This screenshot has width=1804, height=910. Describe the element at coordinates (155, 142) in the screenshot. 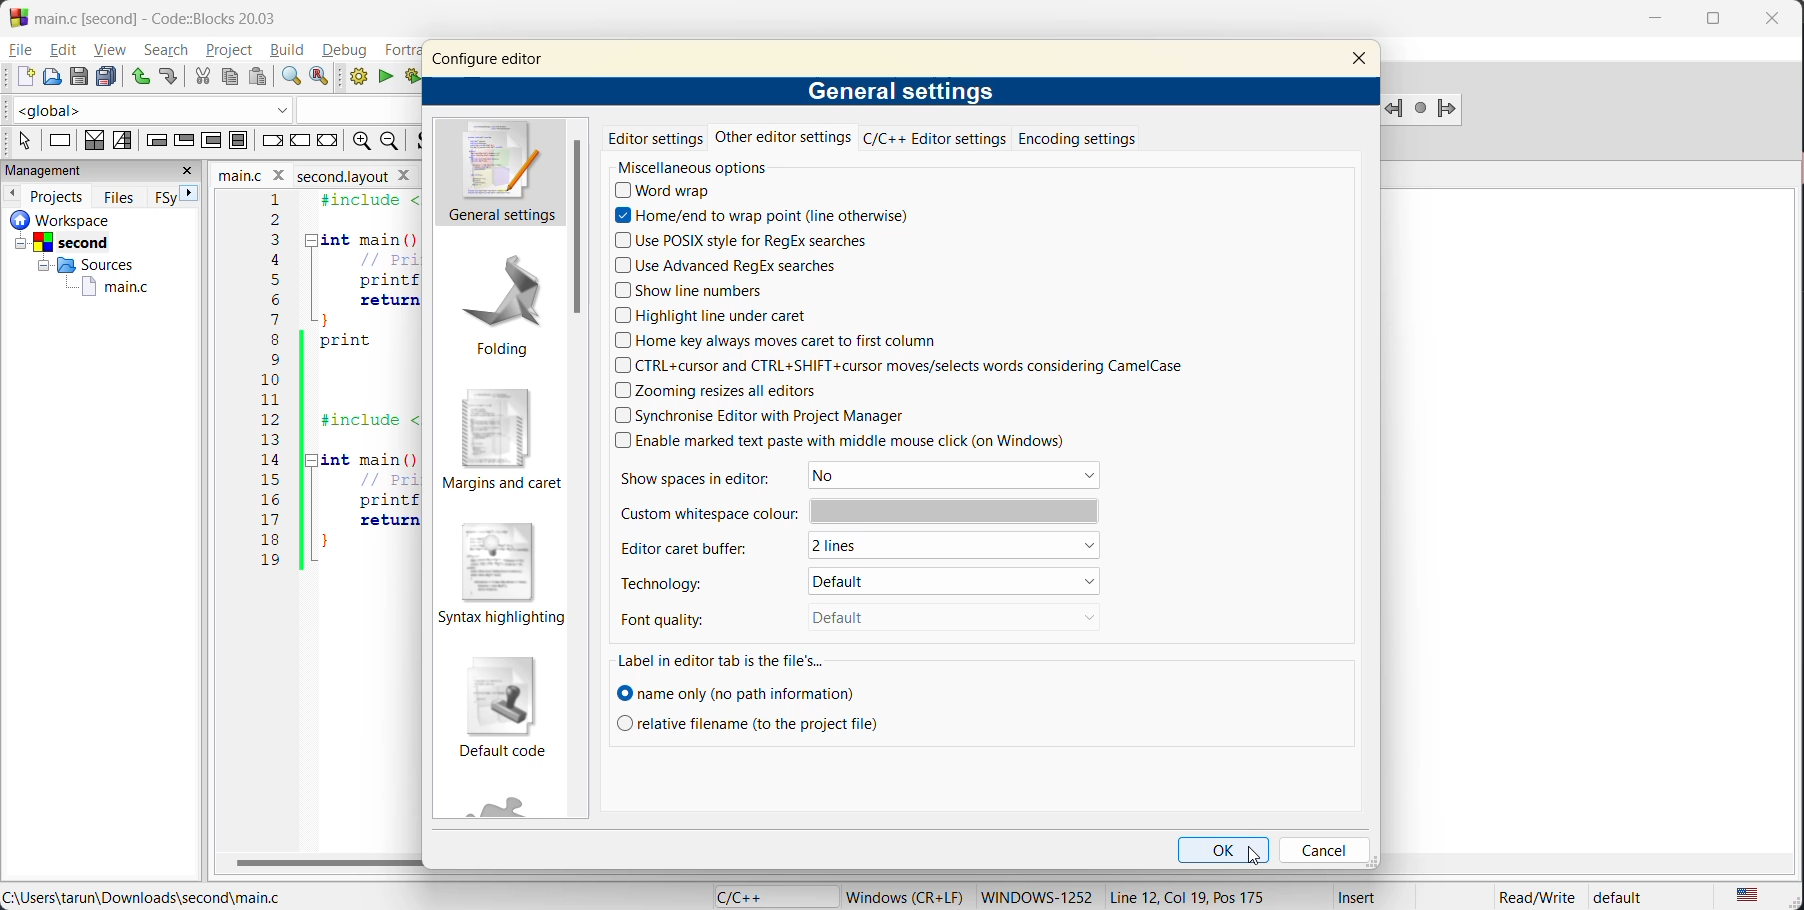

I see `entry condition loop` at that location.